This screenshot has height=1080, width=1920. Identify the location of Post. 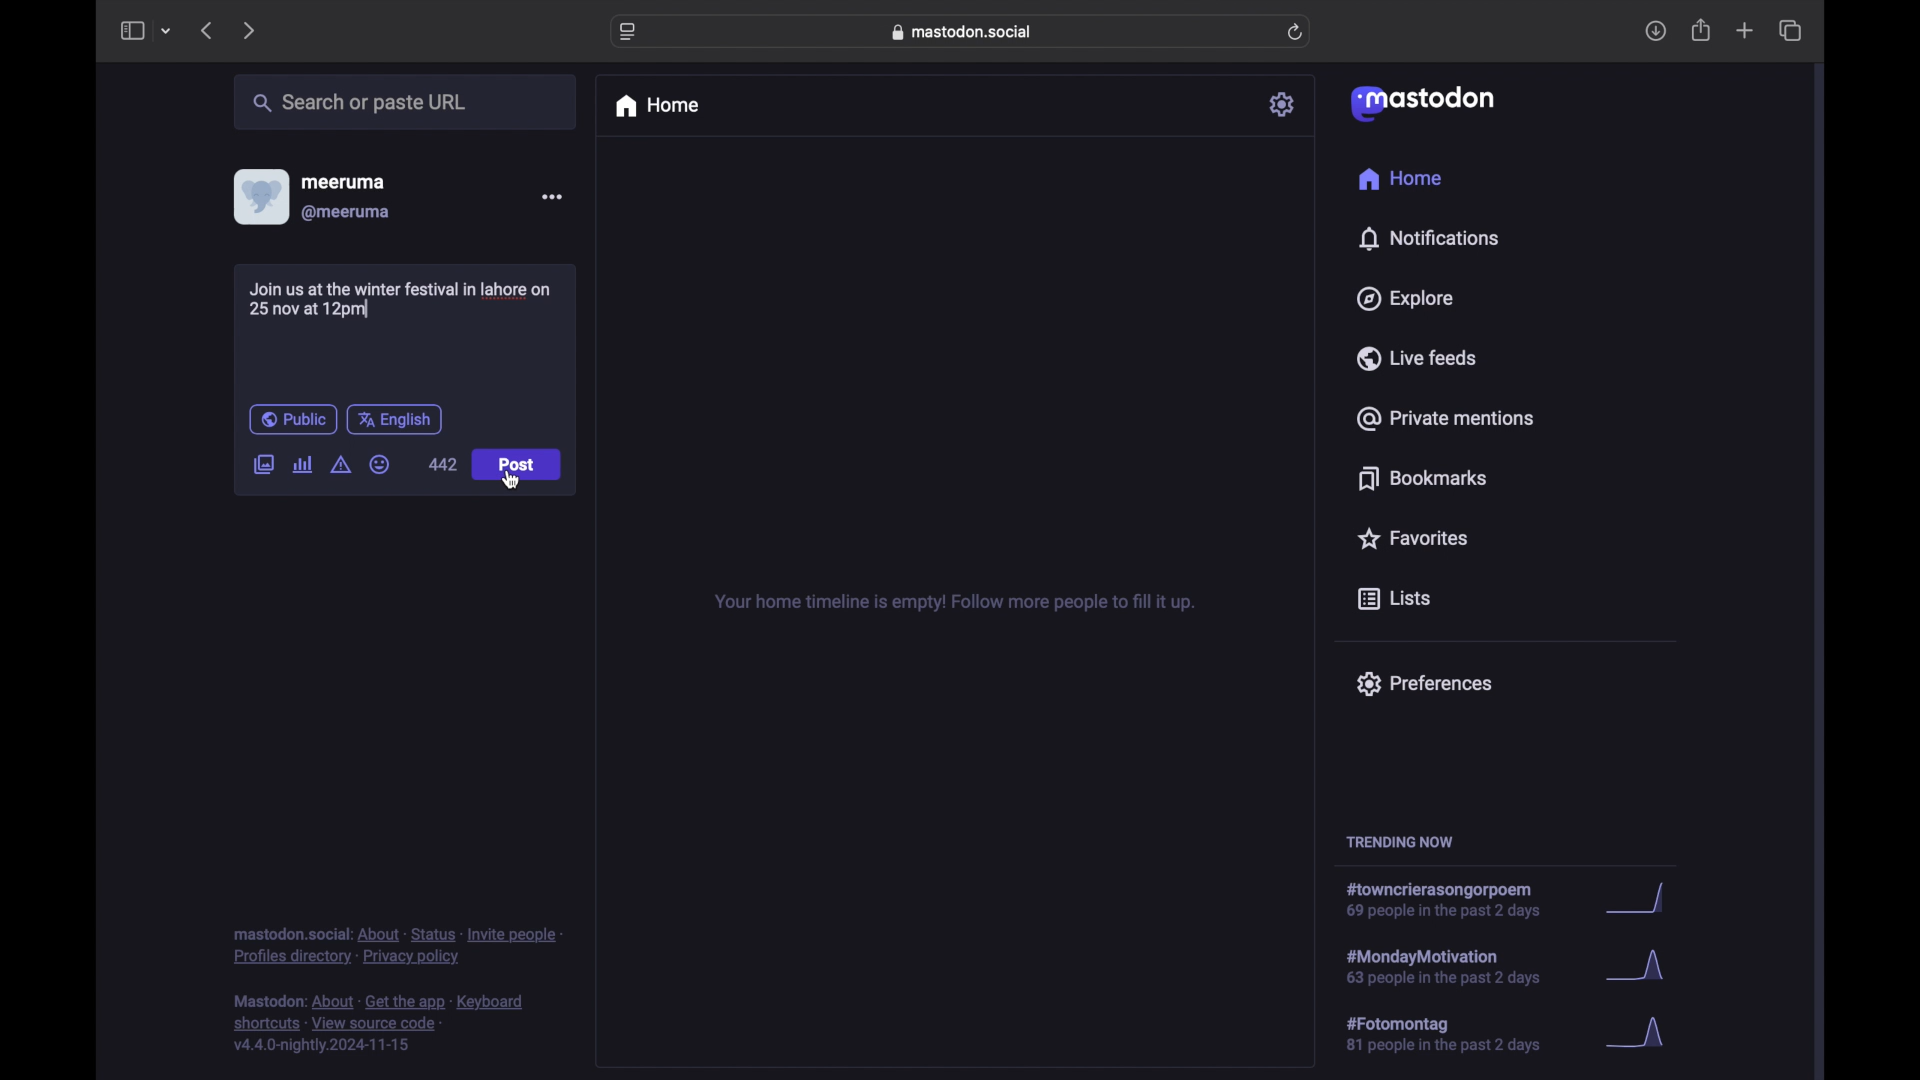
(518, 466).